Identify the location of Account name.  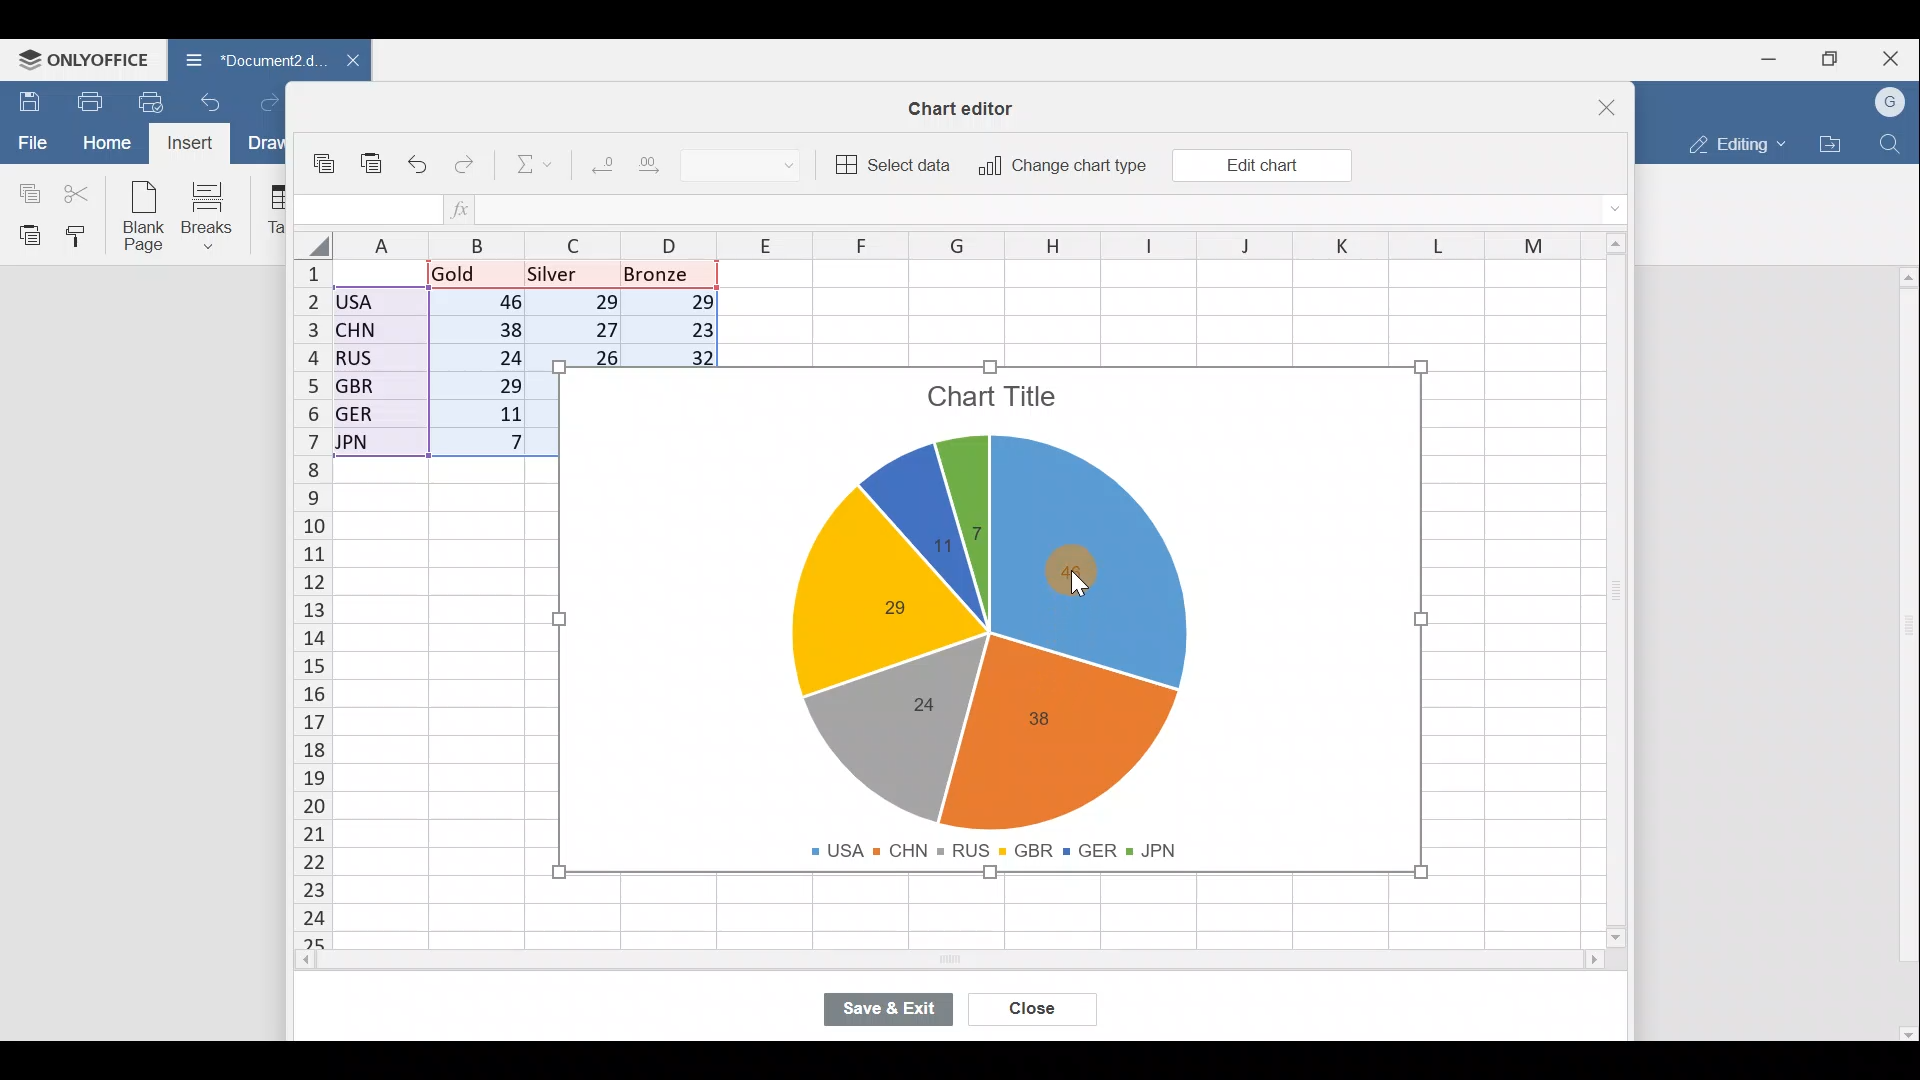
(1891, 103).